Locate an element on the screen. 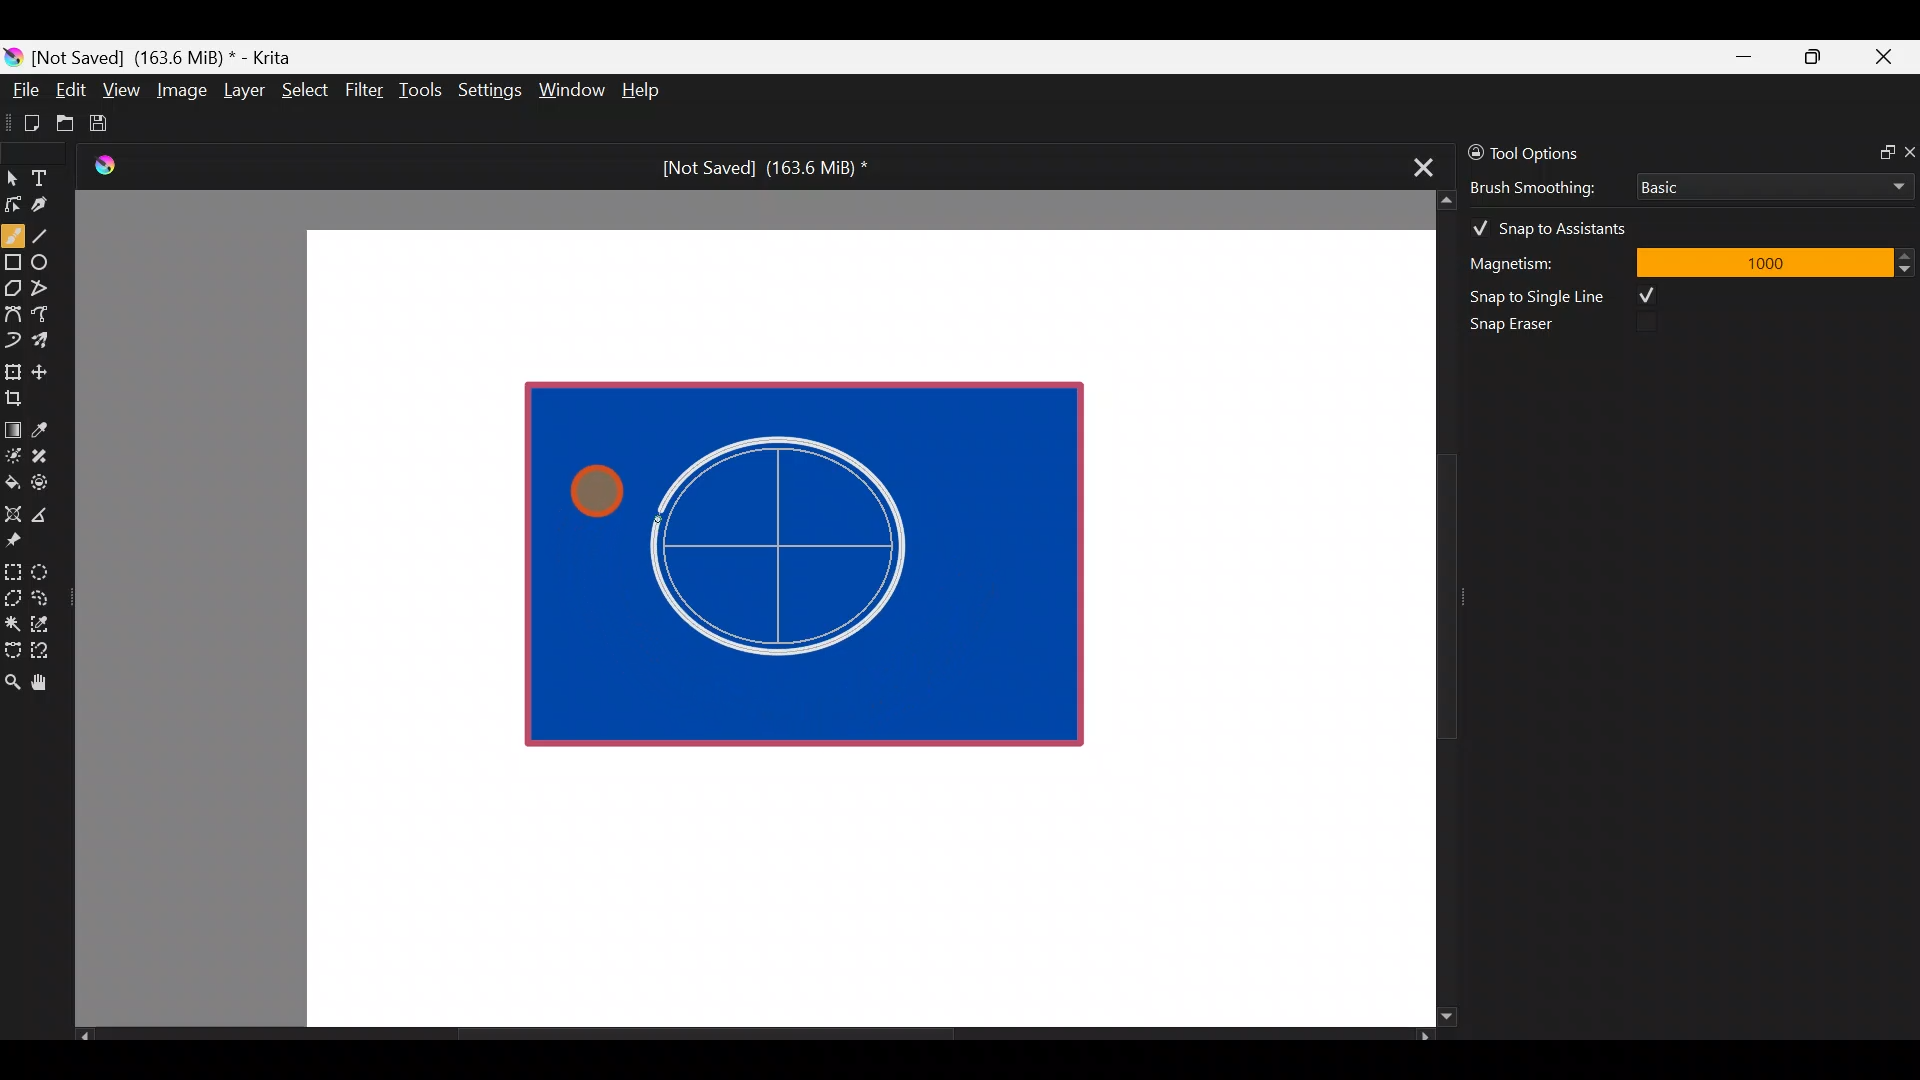 This screenshot has width=1920, height=1080. Magnetic curve selection tool is located at coordinates (46, 652).